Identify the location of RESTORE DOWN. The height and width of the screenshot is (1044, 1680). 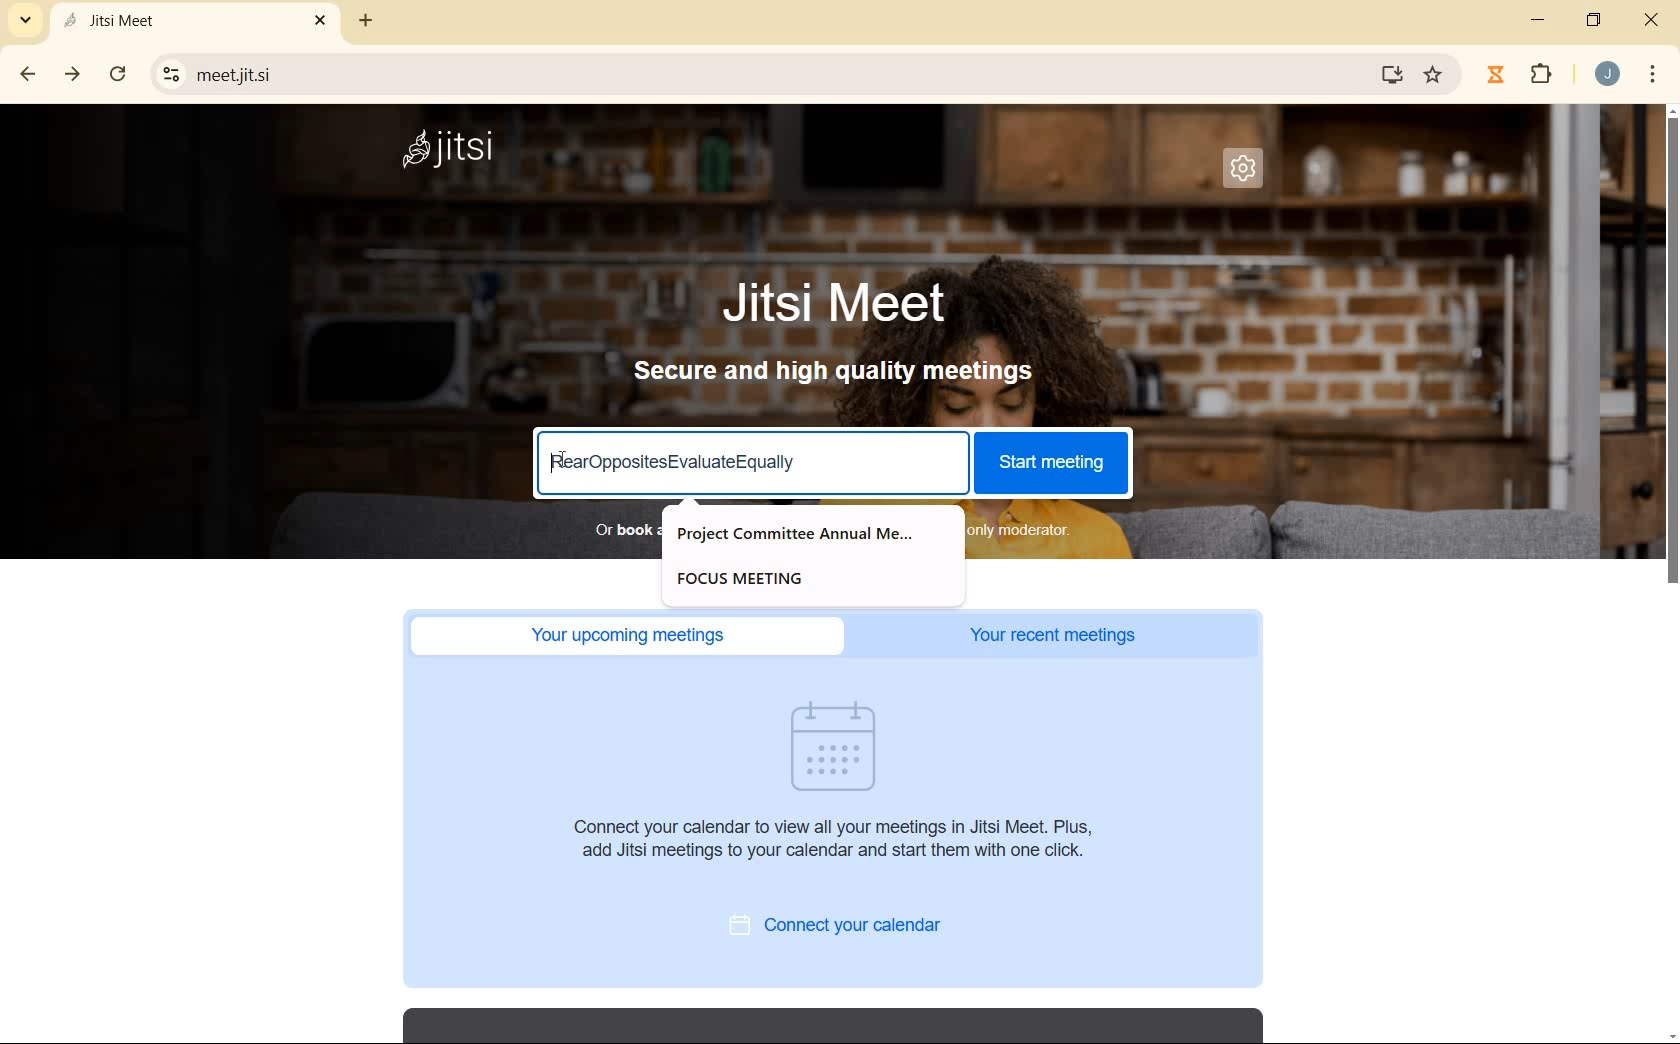
(1595, 25).